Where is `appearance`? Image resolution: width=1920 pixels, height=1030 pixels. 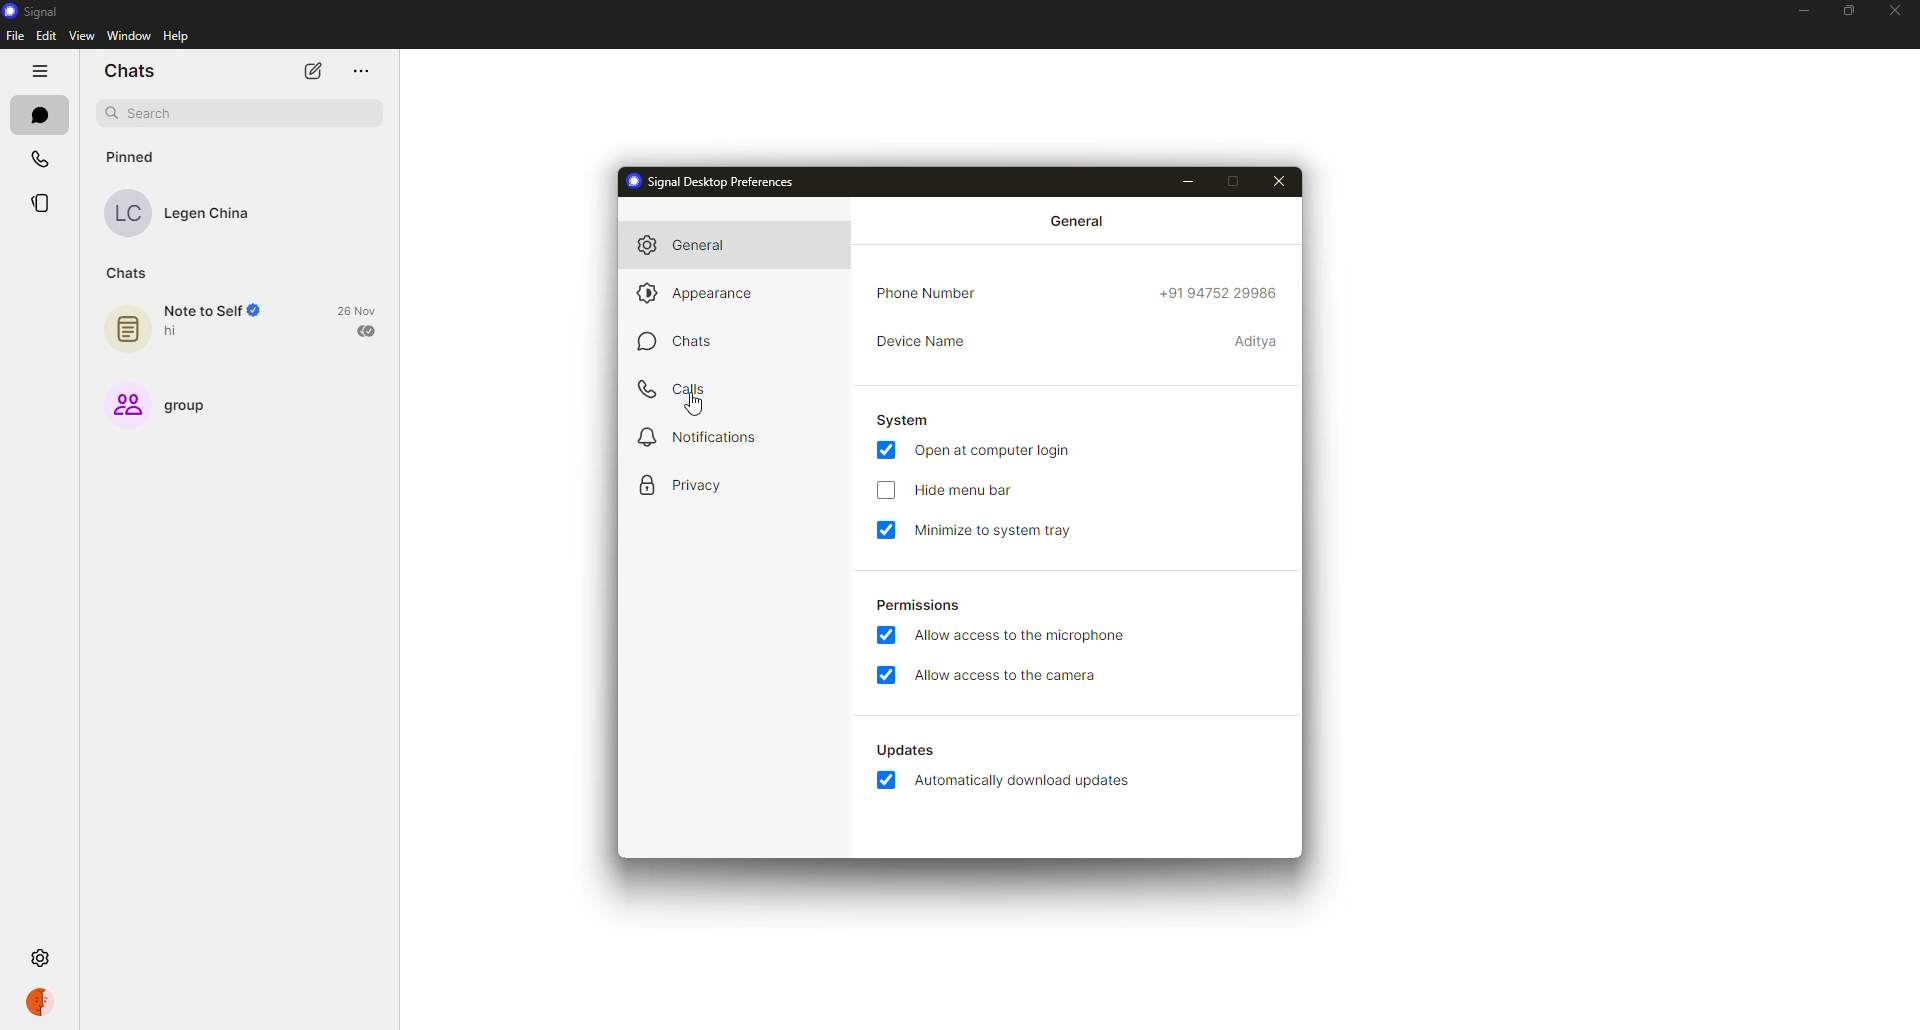 appearance is located at coordinates (703, 296).